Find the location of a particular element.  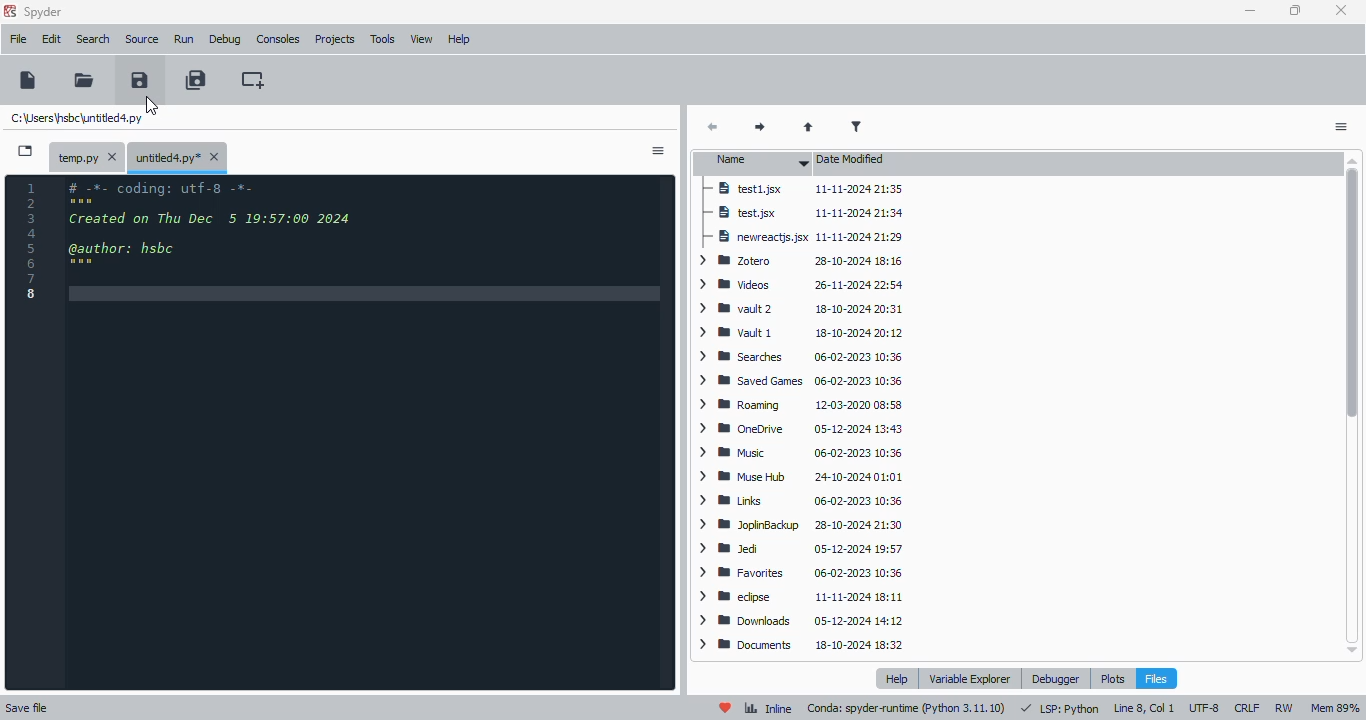

modified date & time is located at coordinates (861, 417).